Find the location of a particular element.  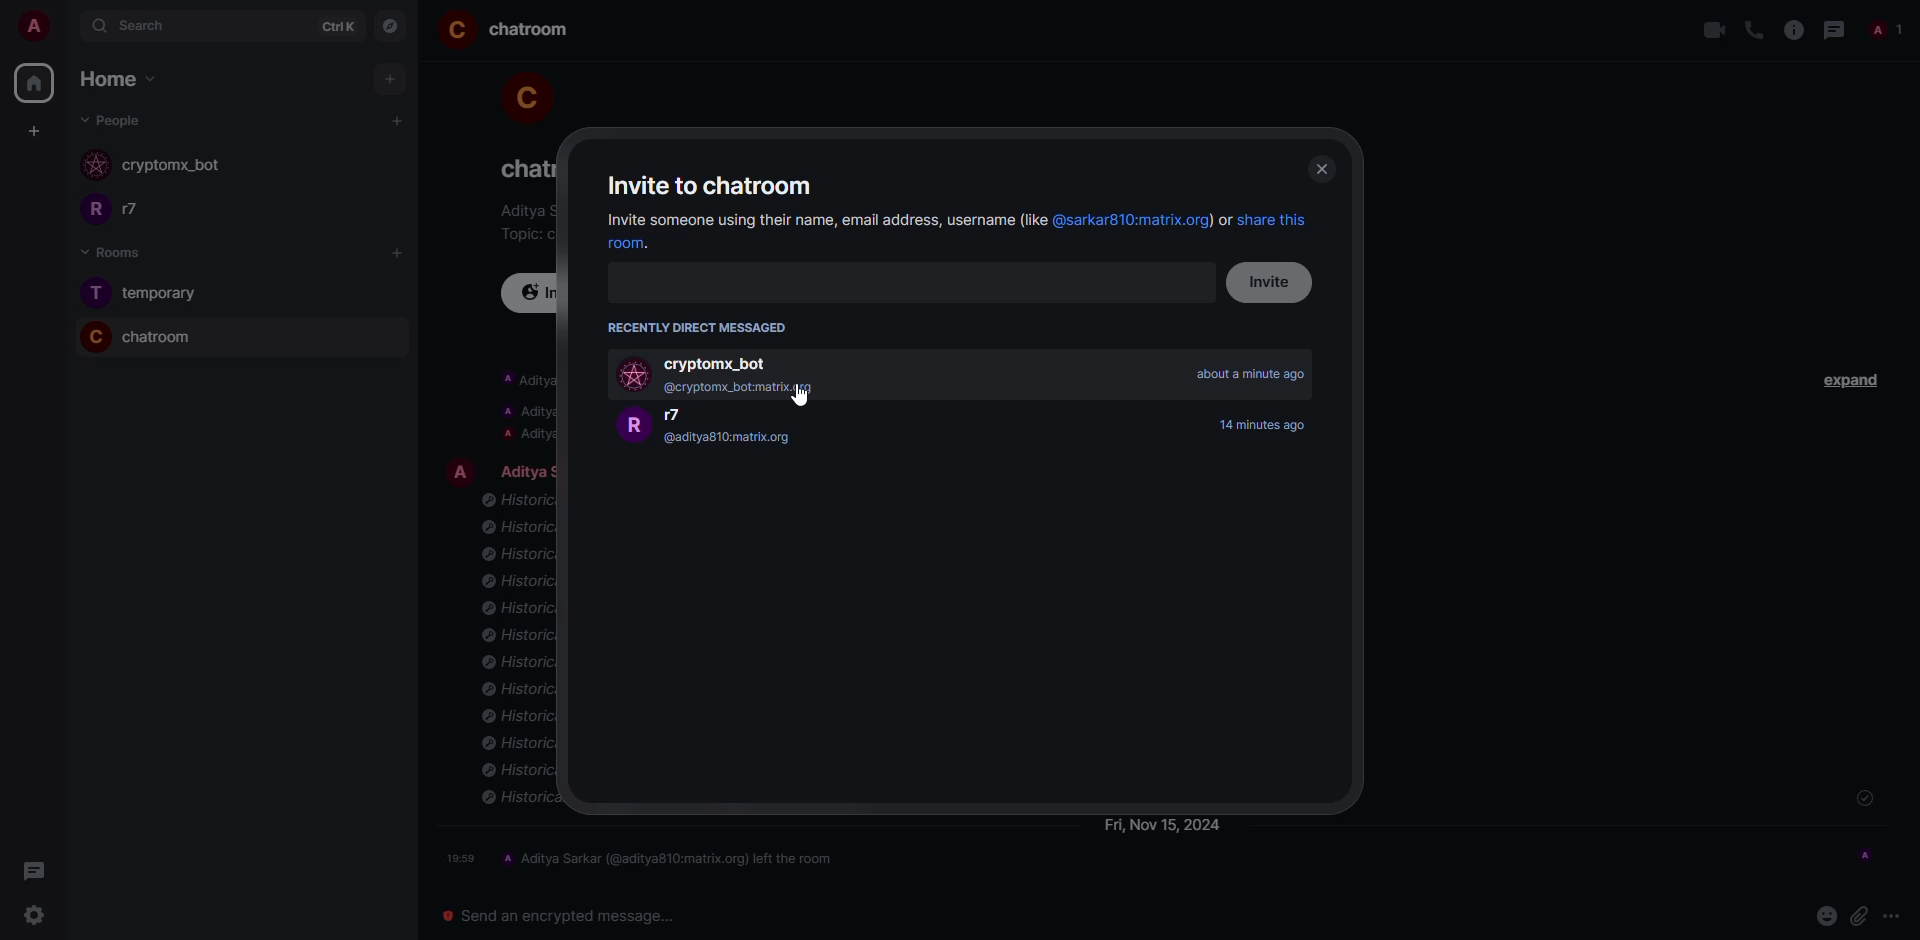

info is located at coordinates (1792, 30).